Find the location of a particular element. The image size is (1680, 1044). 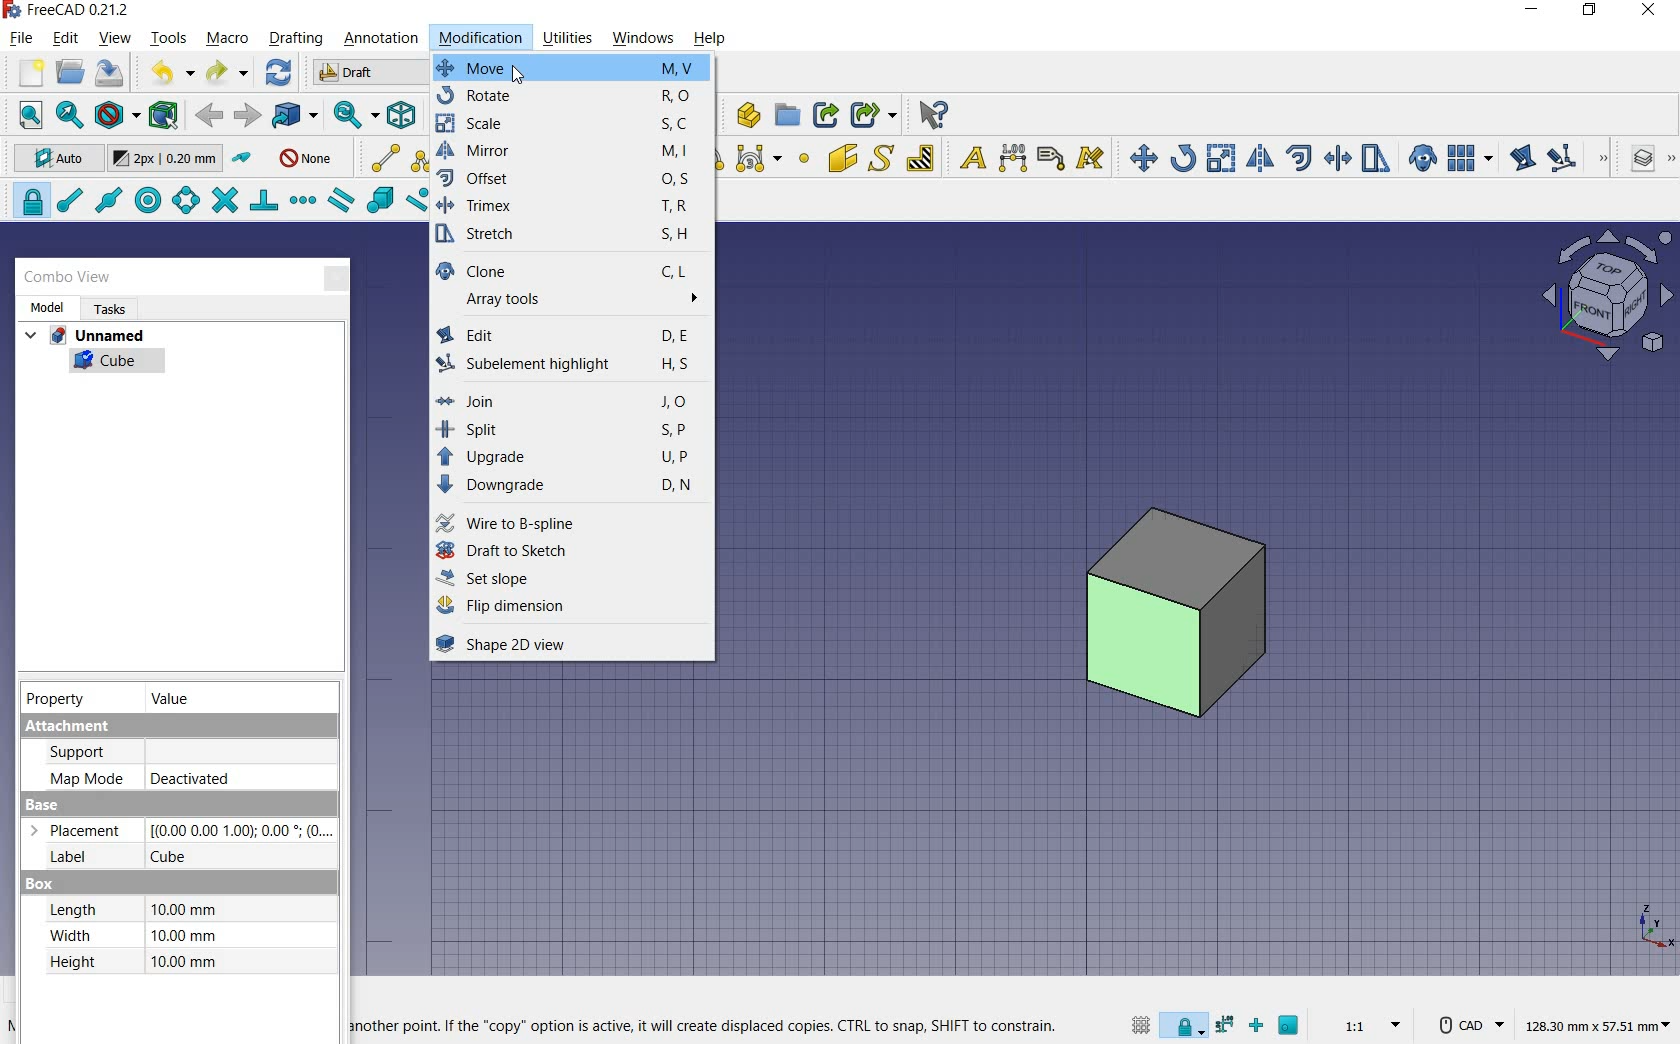

view is located at coordinates (115, 37).